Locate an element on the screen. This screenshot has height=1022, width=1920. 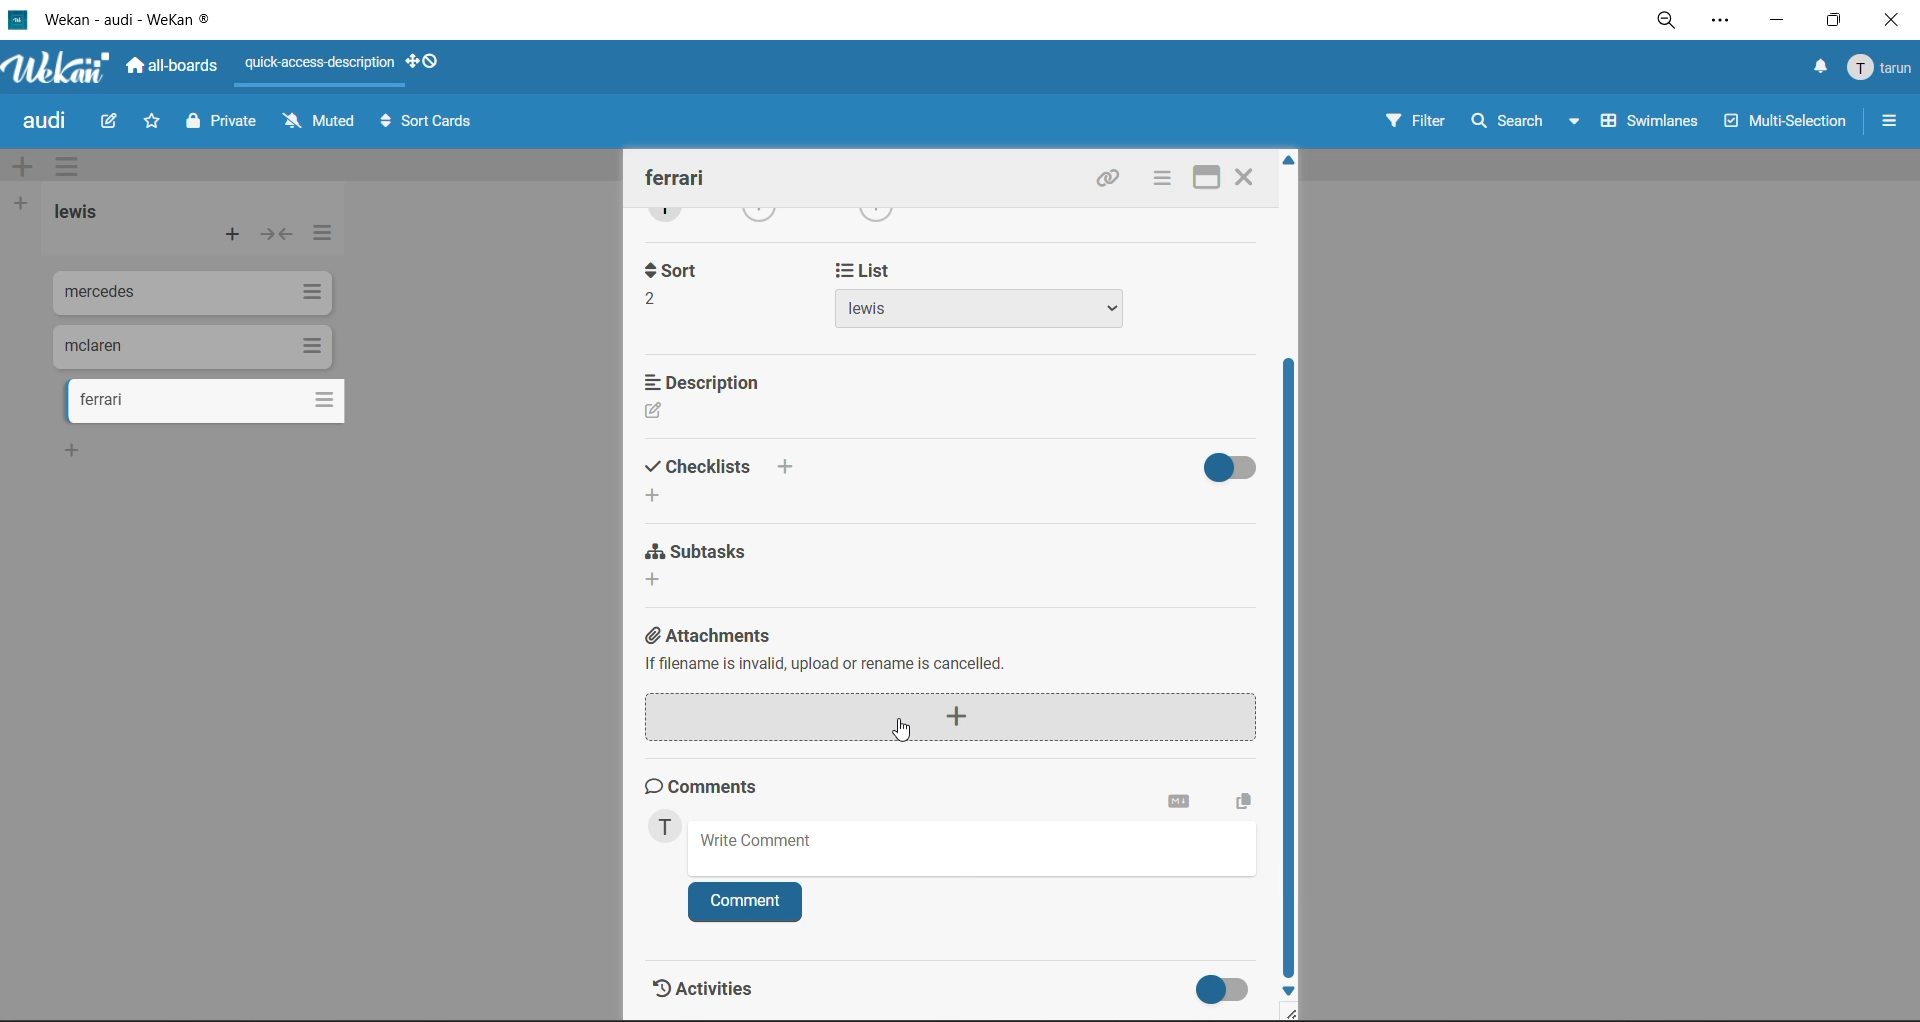
cursor is located at coordinates (901, 728).